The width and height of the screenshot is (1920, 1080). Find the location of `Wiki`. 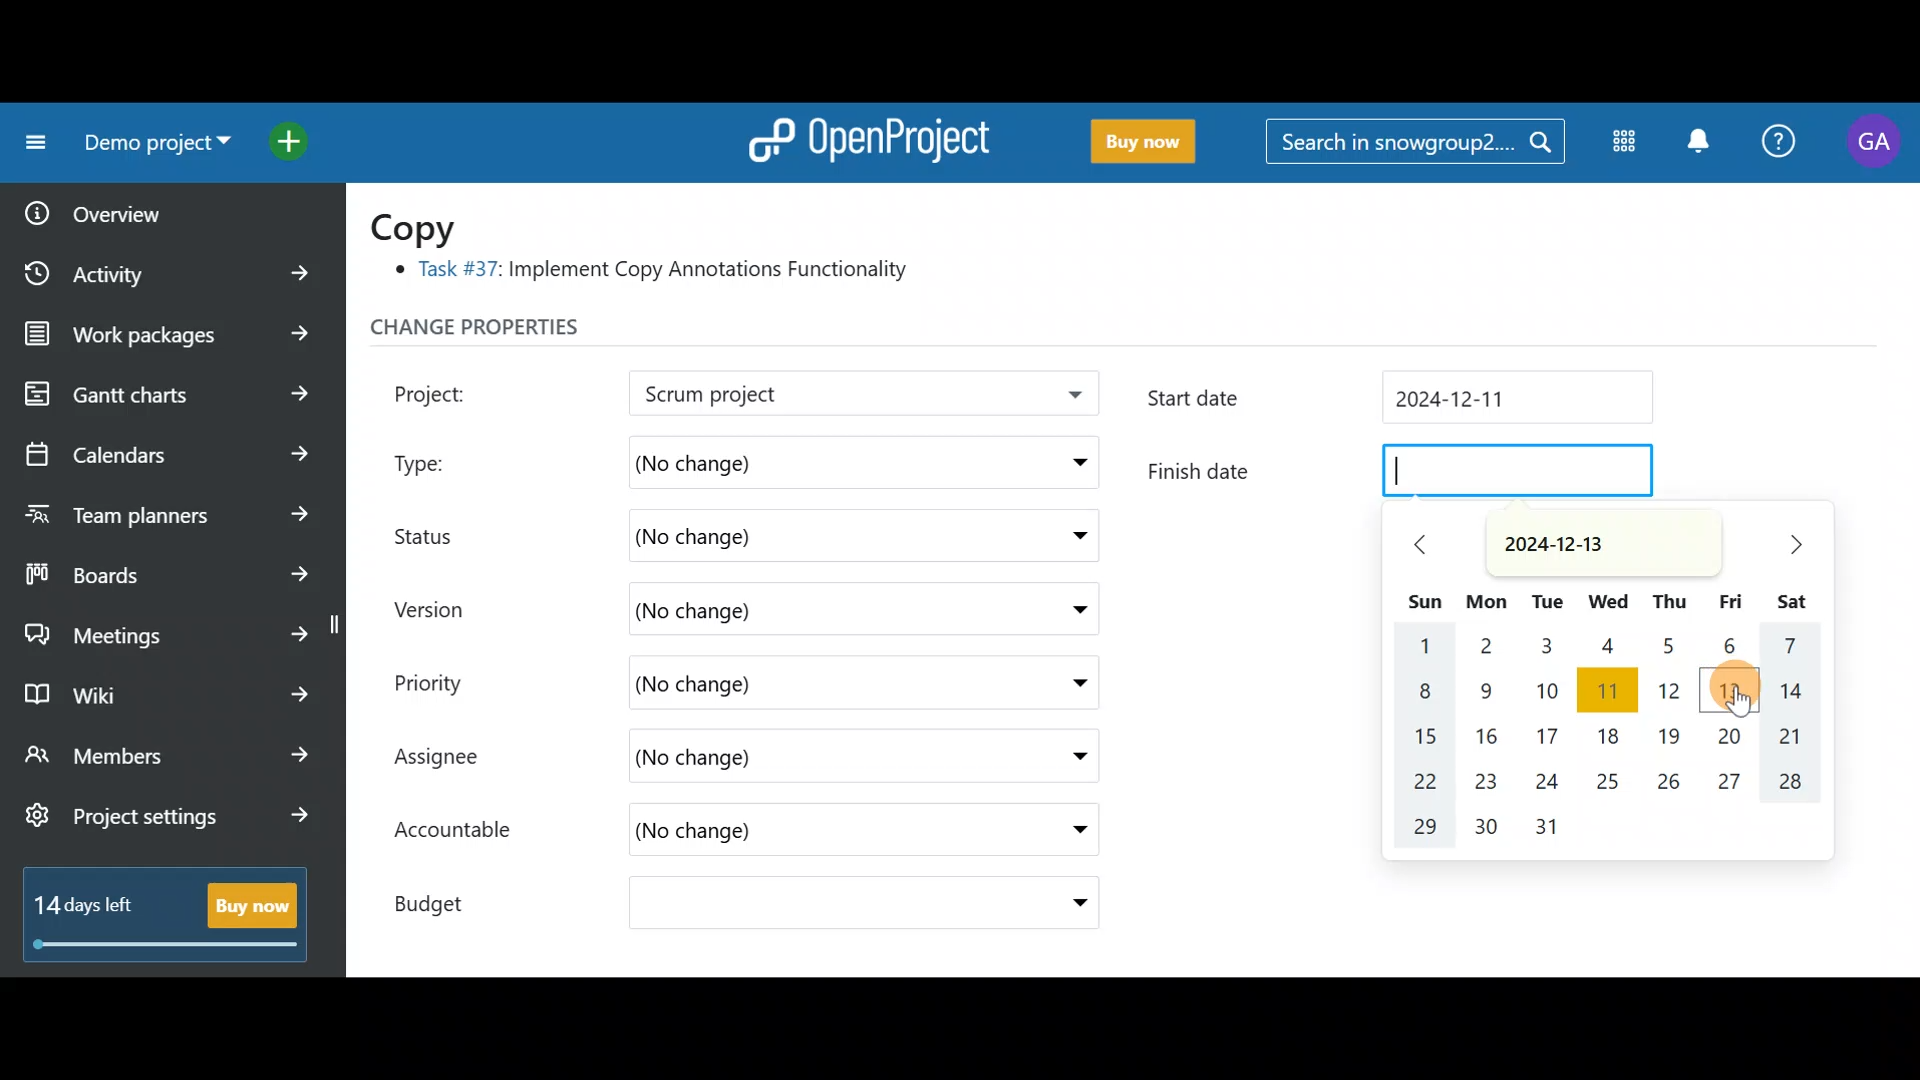

Wiki is located at coordinates (163, 689).